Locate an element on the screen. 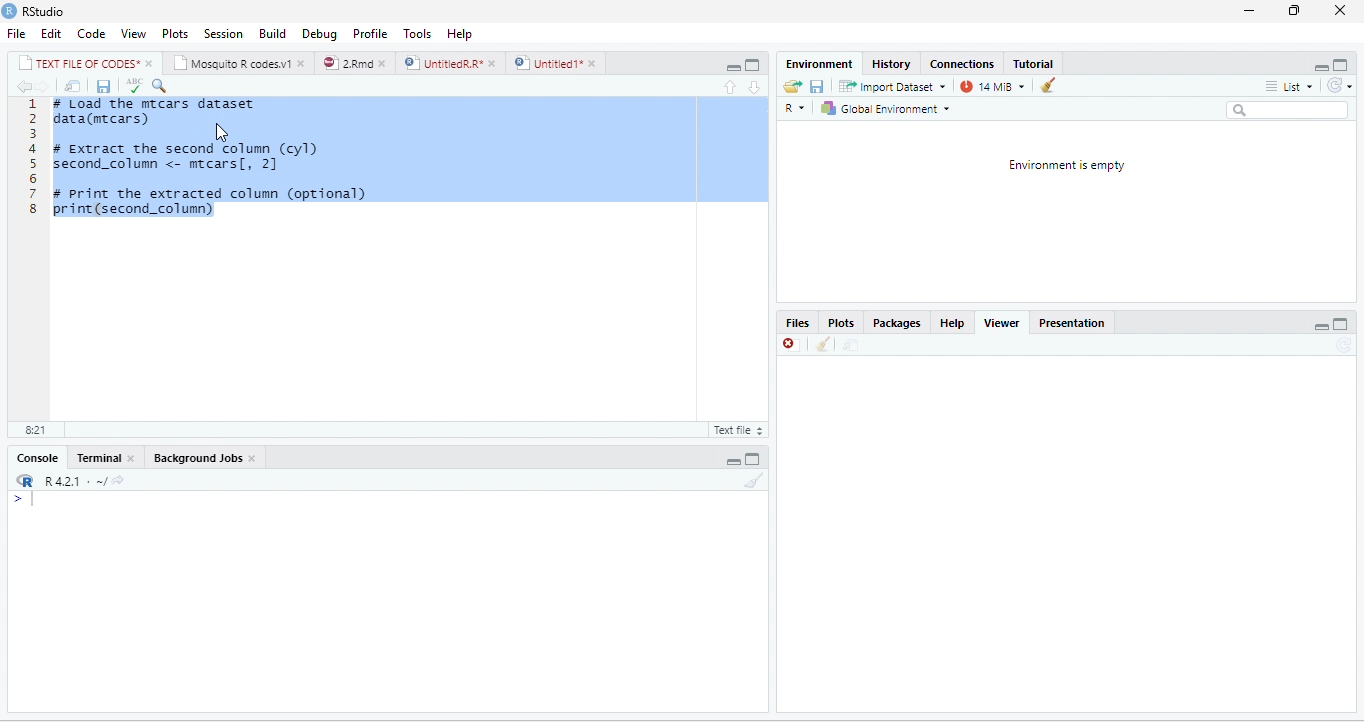  1 is located at coordinates (33, 104).